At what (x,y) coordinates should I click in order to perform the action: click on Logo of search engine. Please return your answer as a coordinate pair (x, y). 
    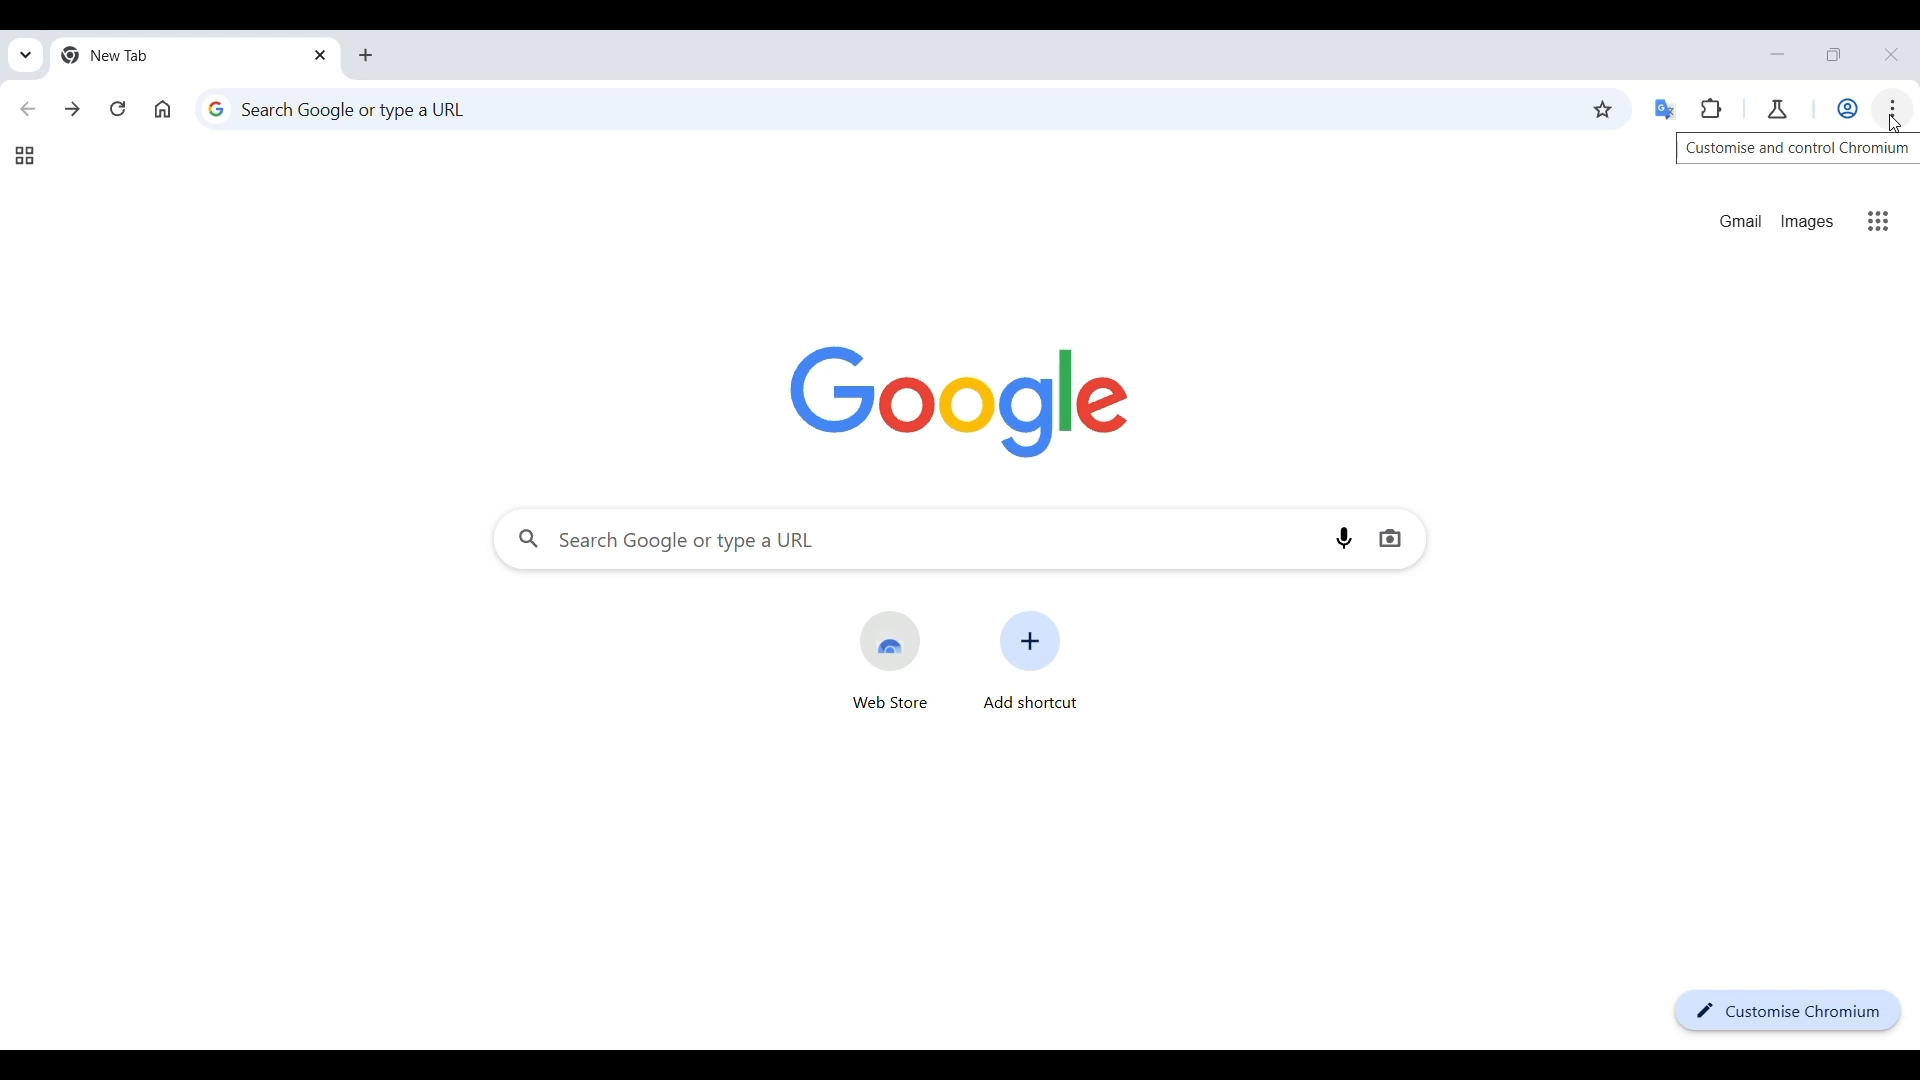
    Looking at the image, I should click on (961, 403).